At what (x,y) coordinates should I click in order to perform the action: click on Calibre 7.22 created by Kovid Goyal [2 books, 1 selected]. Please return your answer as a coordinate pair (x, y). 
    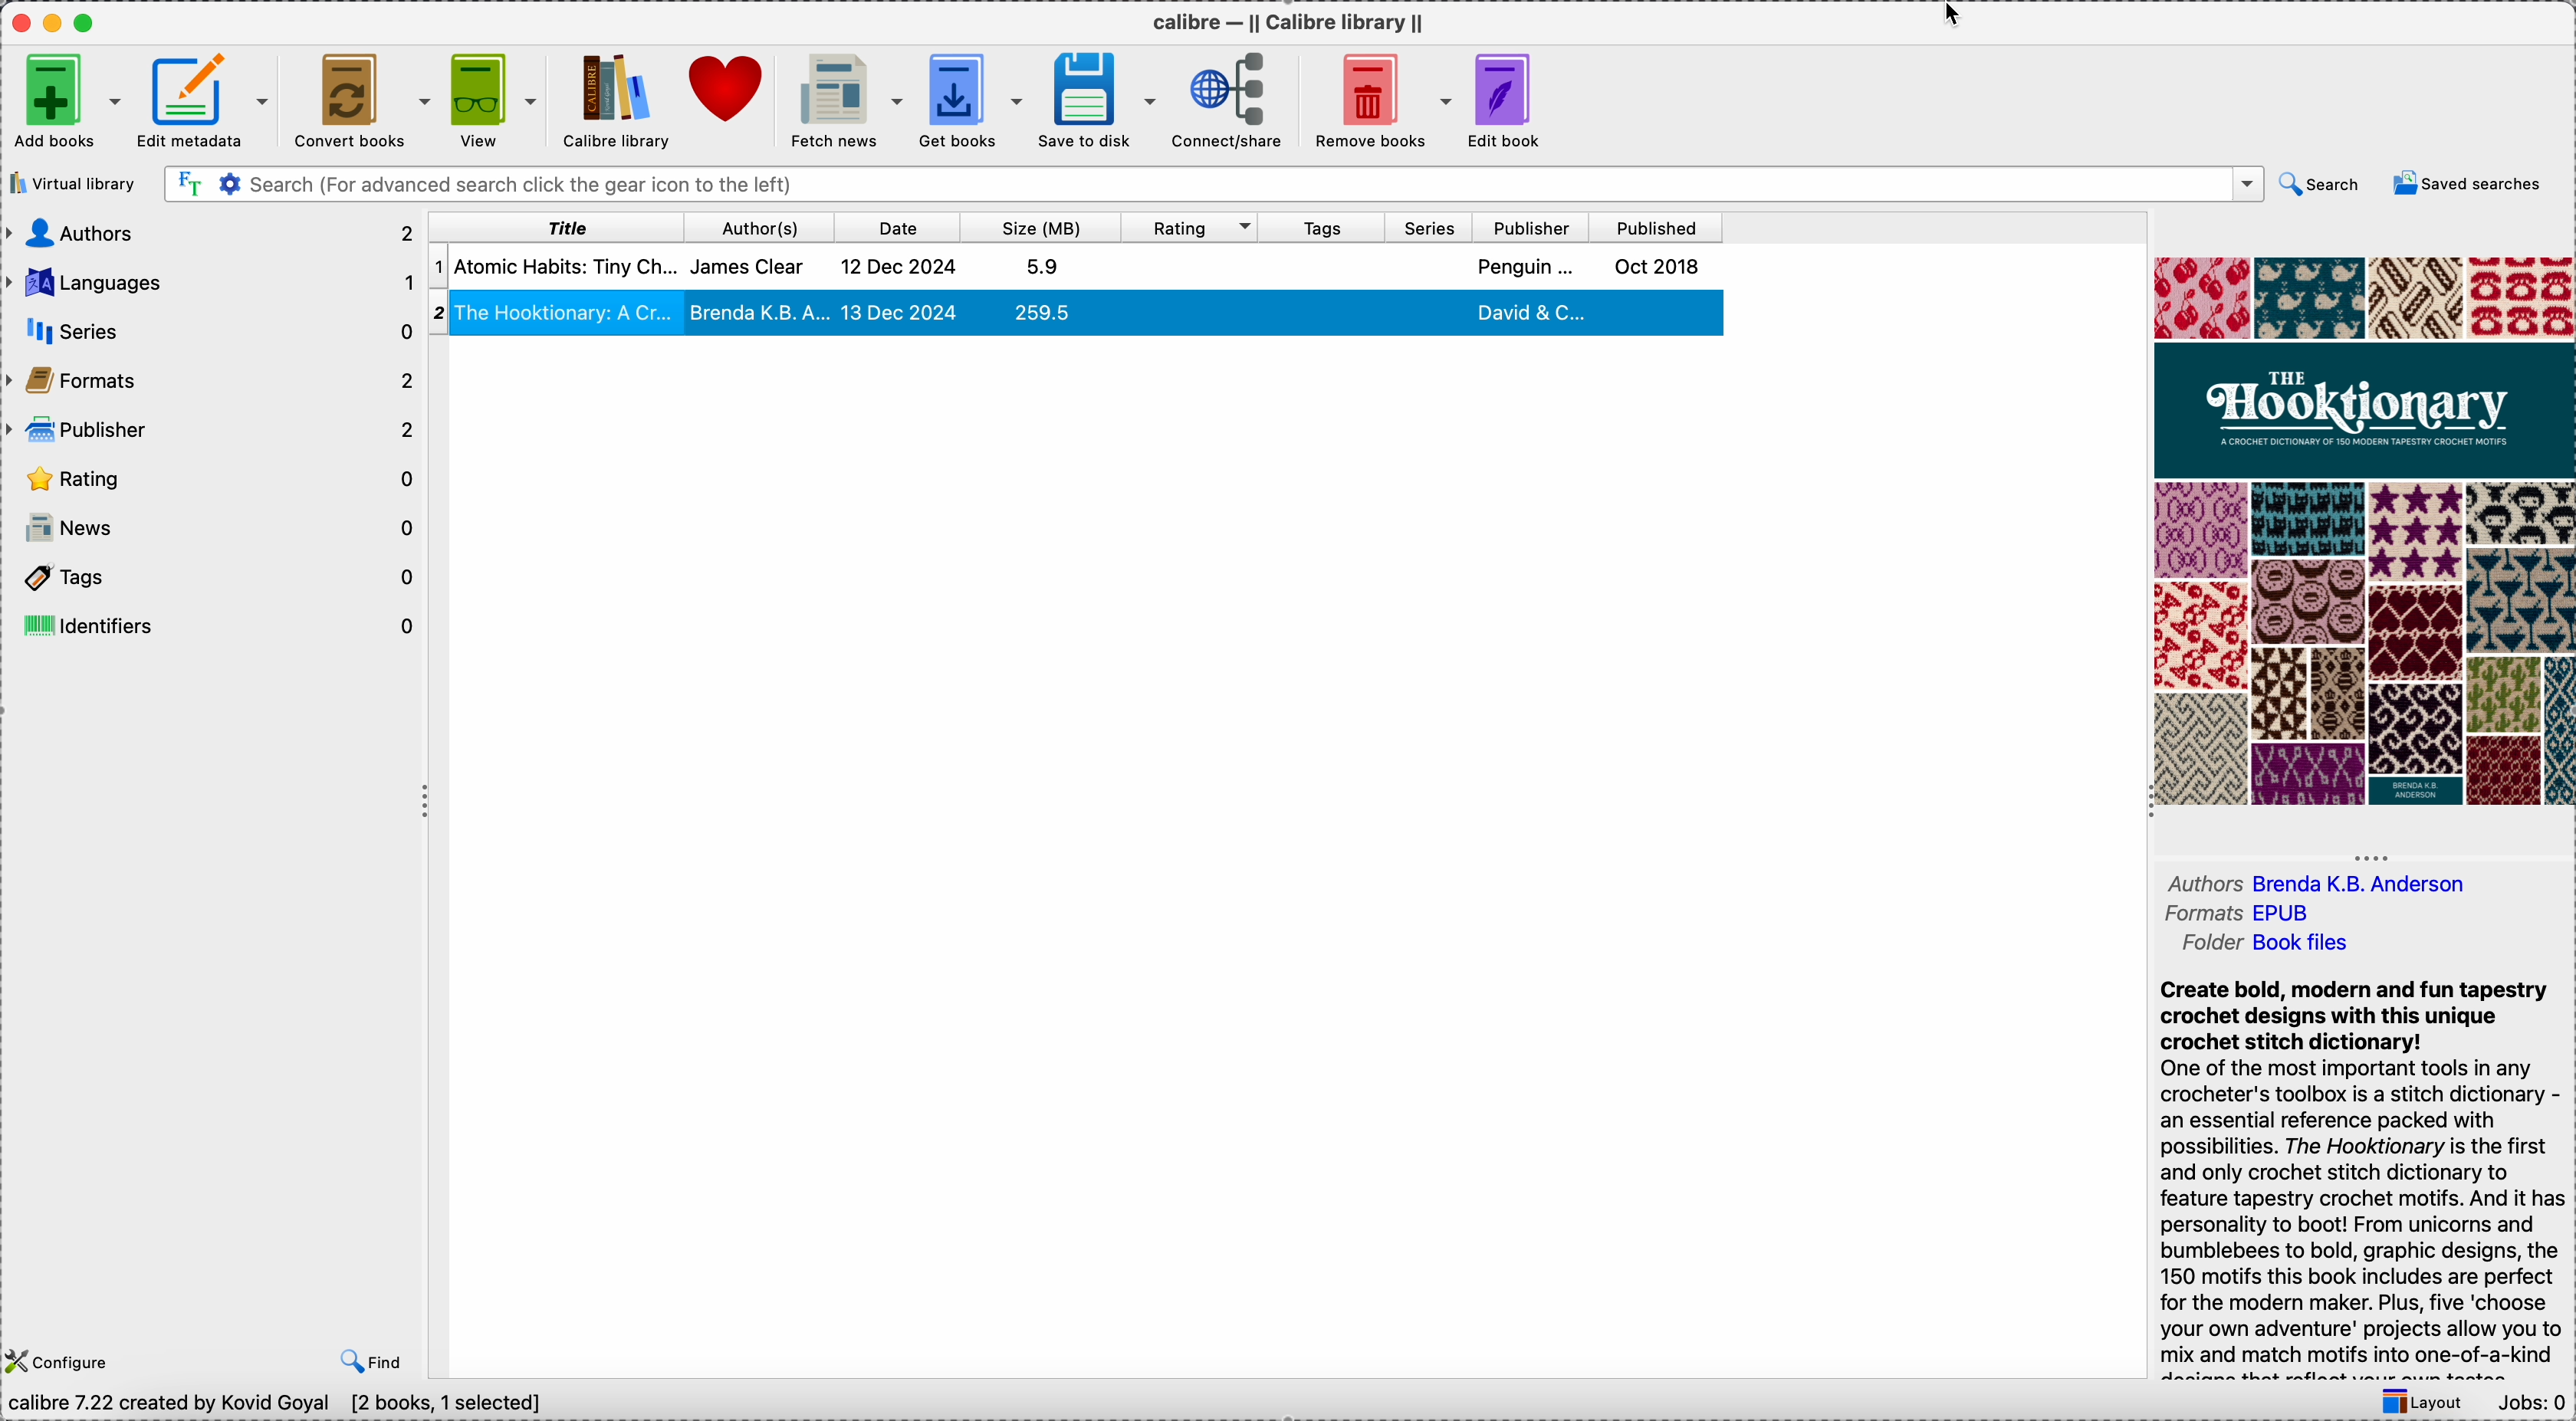
    Looking at the image, I should click on (277, 1403).